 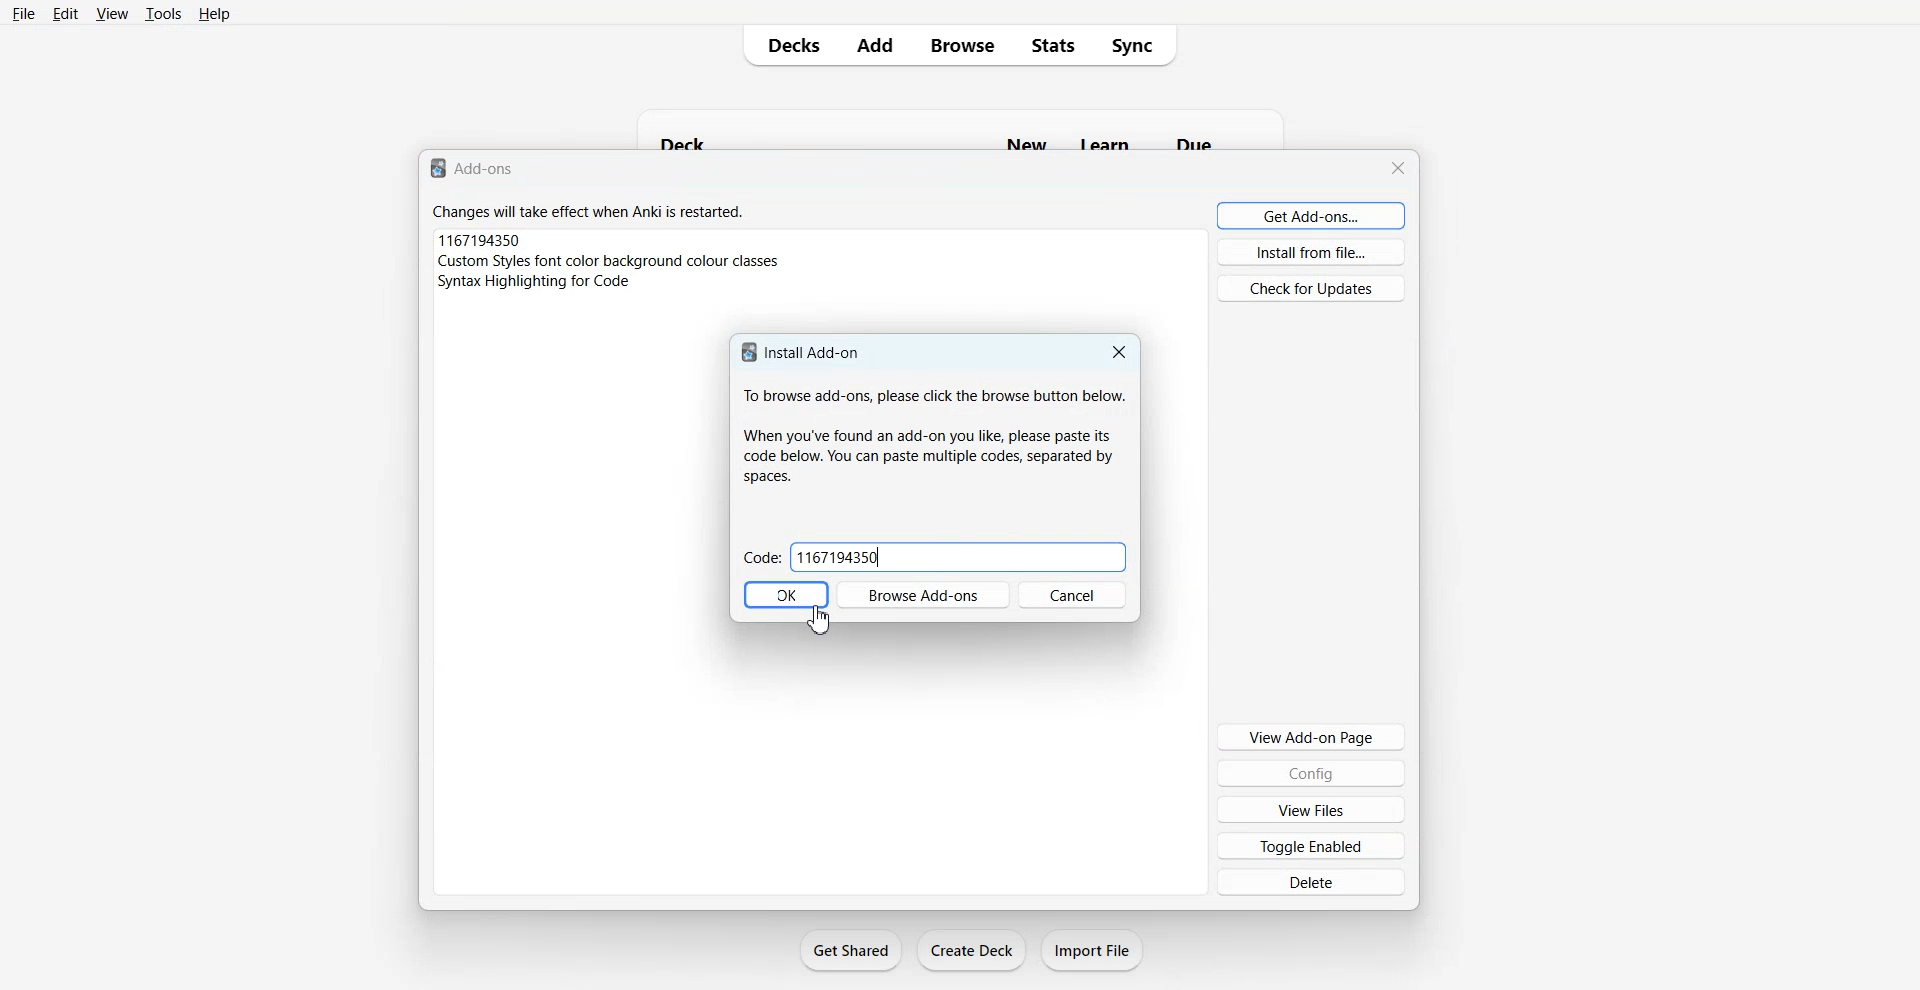 What do you see at coordinates (1310, 288) in the screenshot?
I see `Check for Updates` at bounding box center [1310, 288].